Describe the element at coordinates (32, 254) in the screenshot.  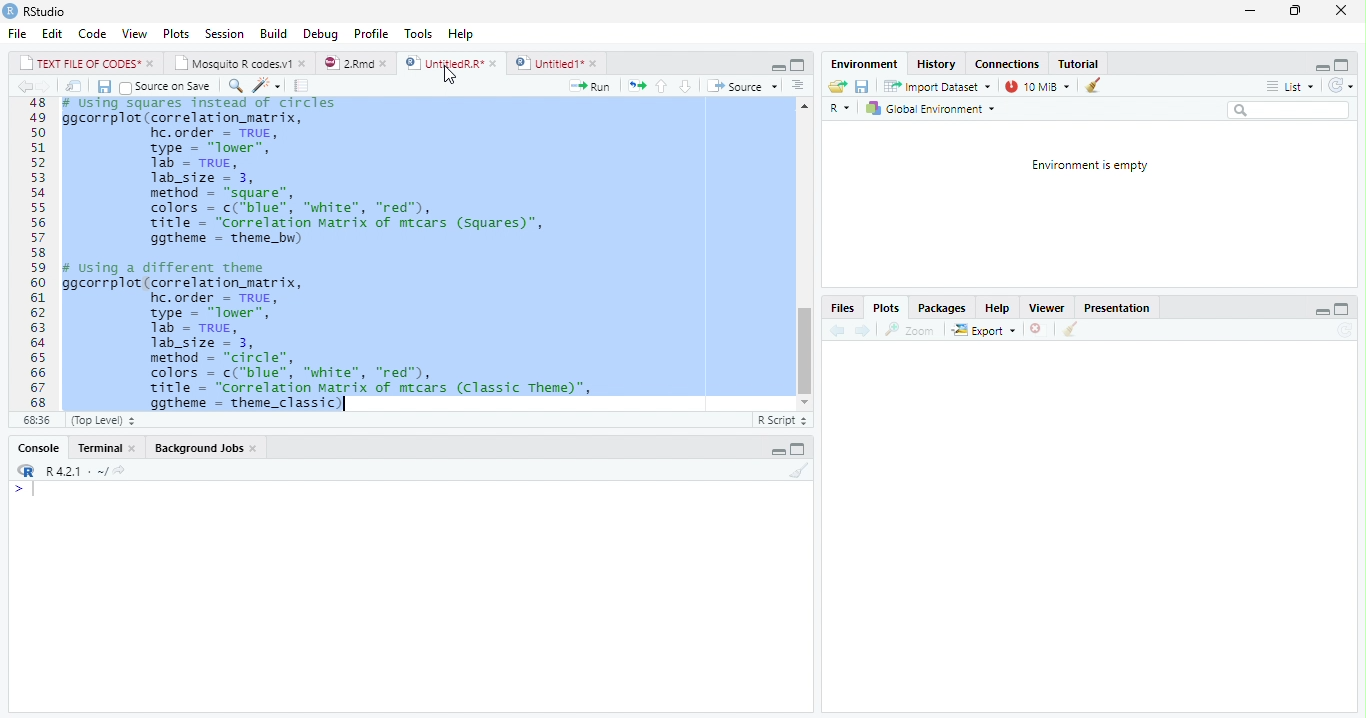
I see `Err
49
50
51
52
53
54
55
56
57
58
59
60
61
62
63
64
65
66
67
68` at that location.